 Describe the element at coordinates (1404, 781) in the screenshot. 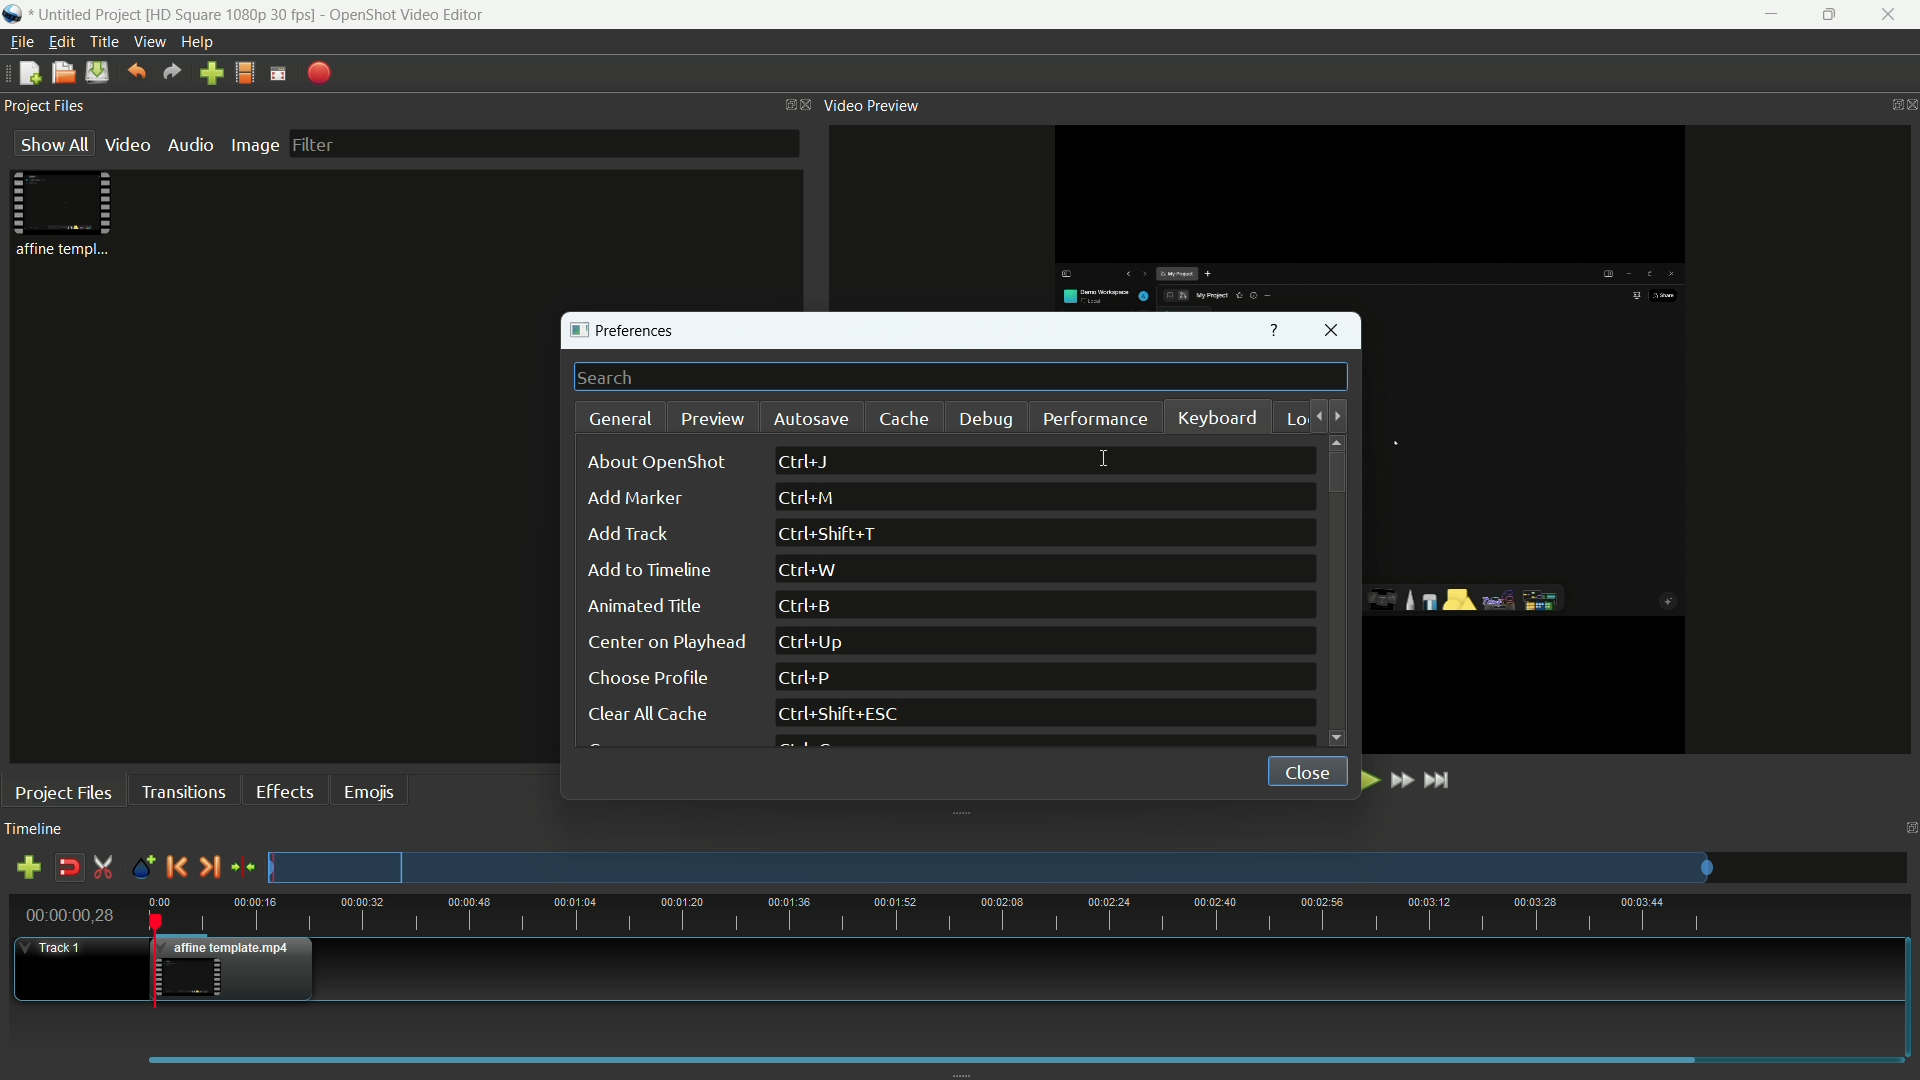

I see `fast forward` at that location.